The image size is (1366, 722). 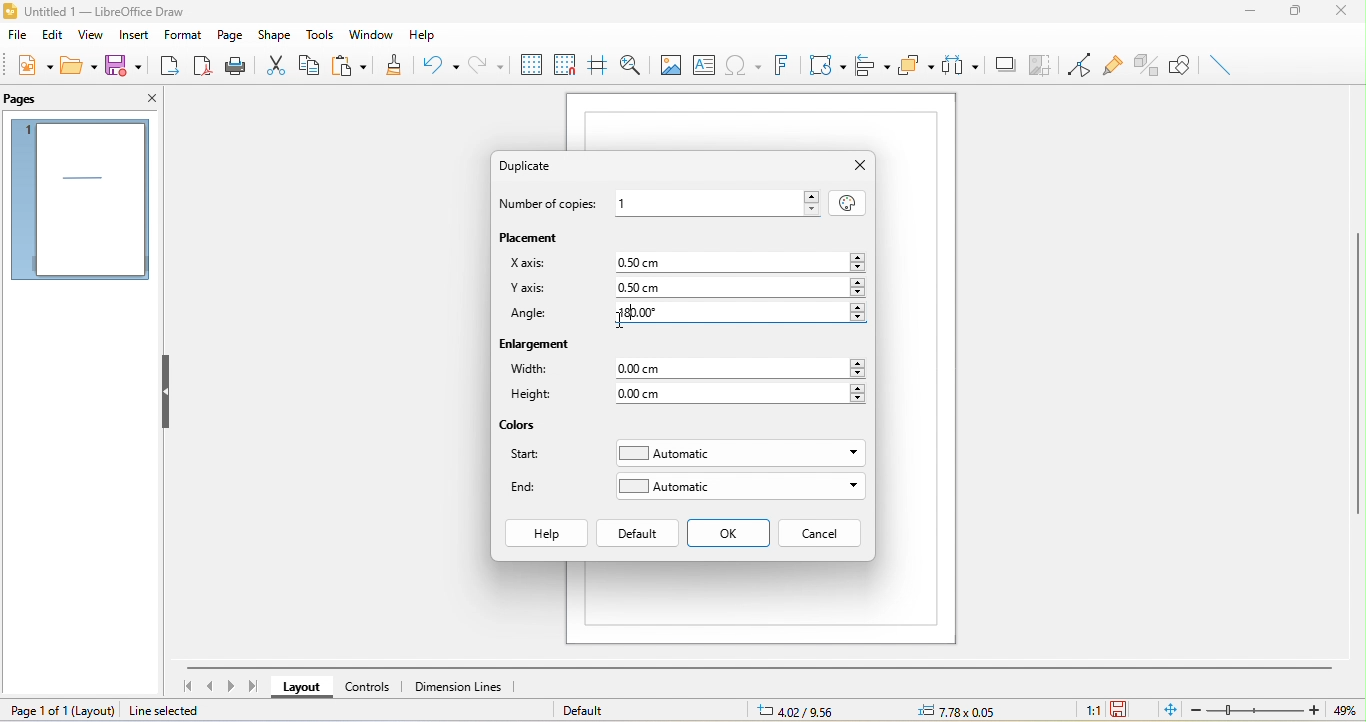 I want to click on hide, so click(x=168, y=390).